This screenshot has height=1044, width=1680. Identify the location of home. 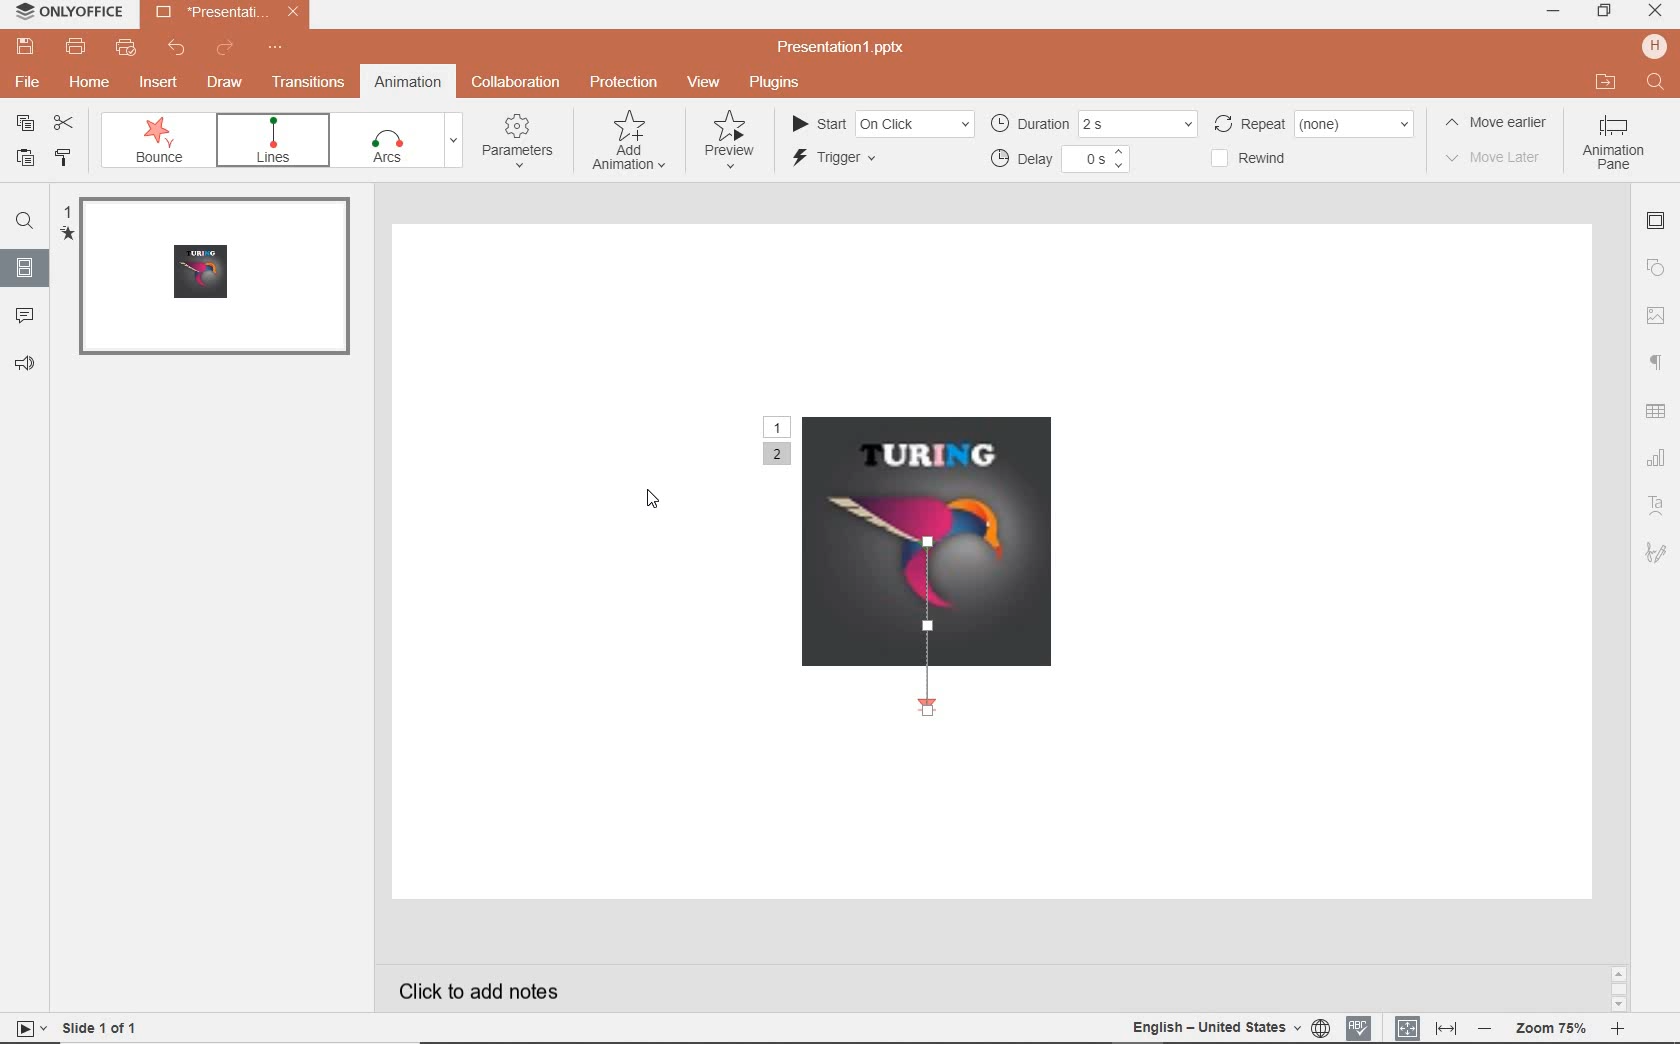
(87, 81).